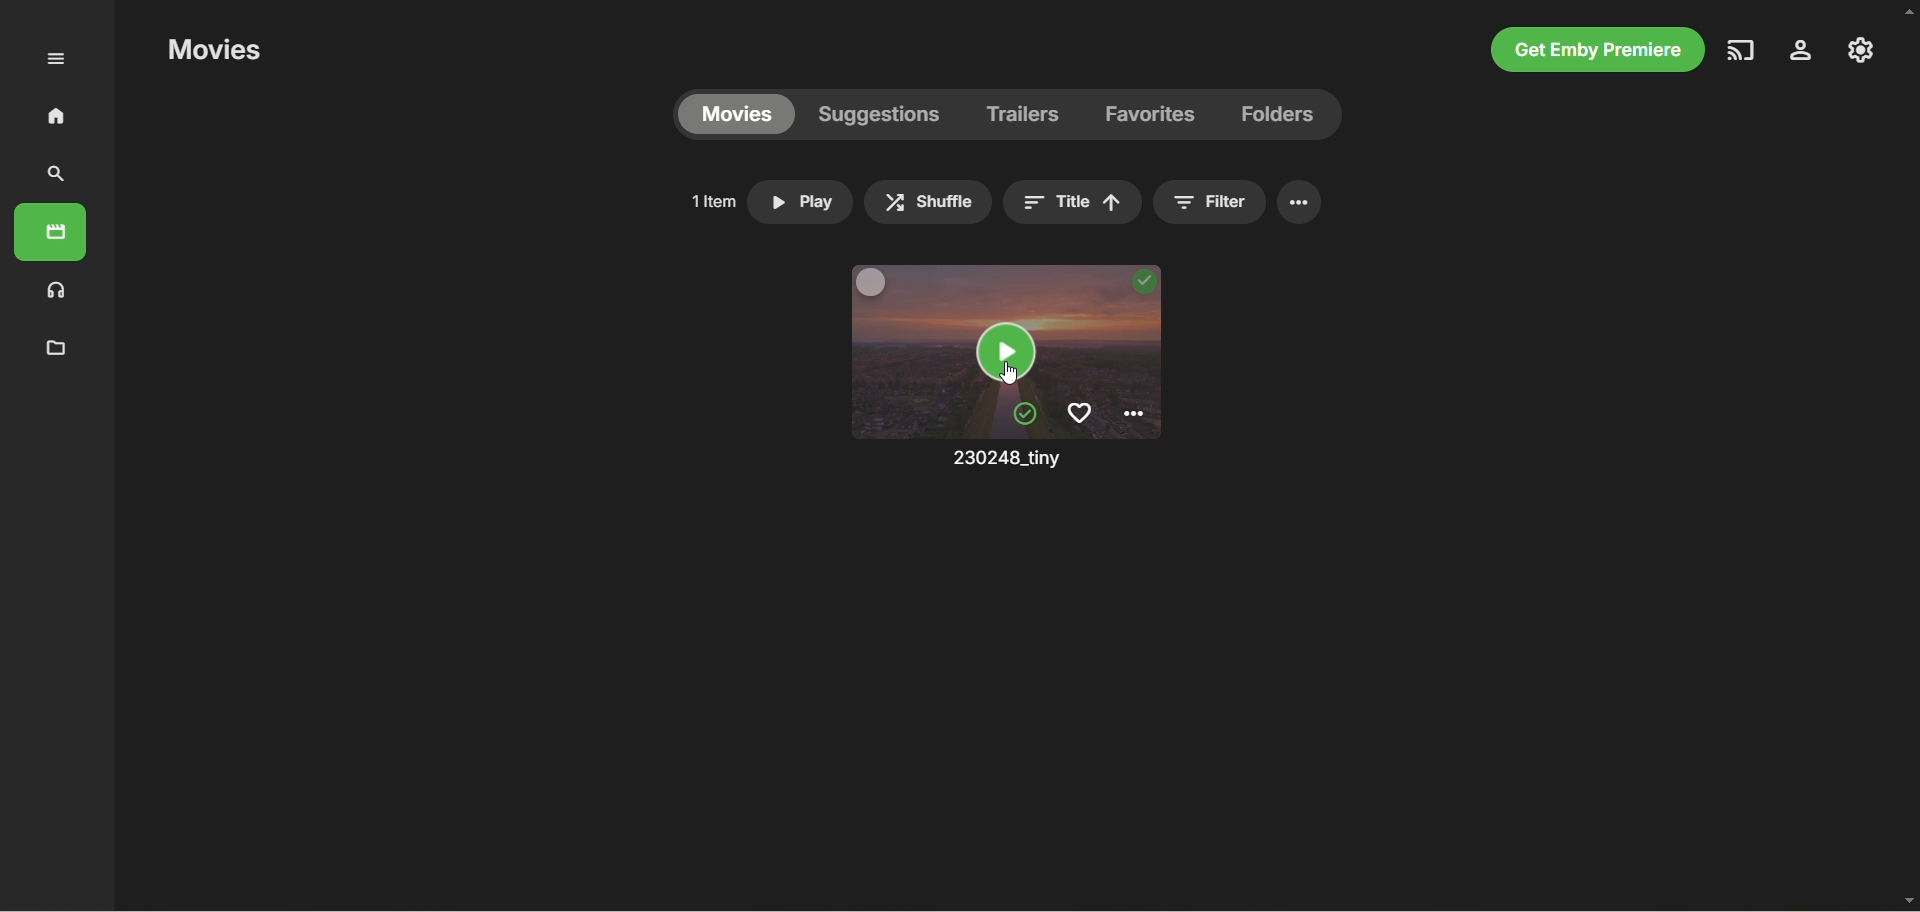 This screenshot has height=912, width=1920. What do you see at coordinates (1012, 378) in the screenshot?
I see `cursor` at bounding box center [1012, 378].